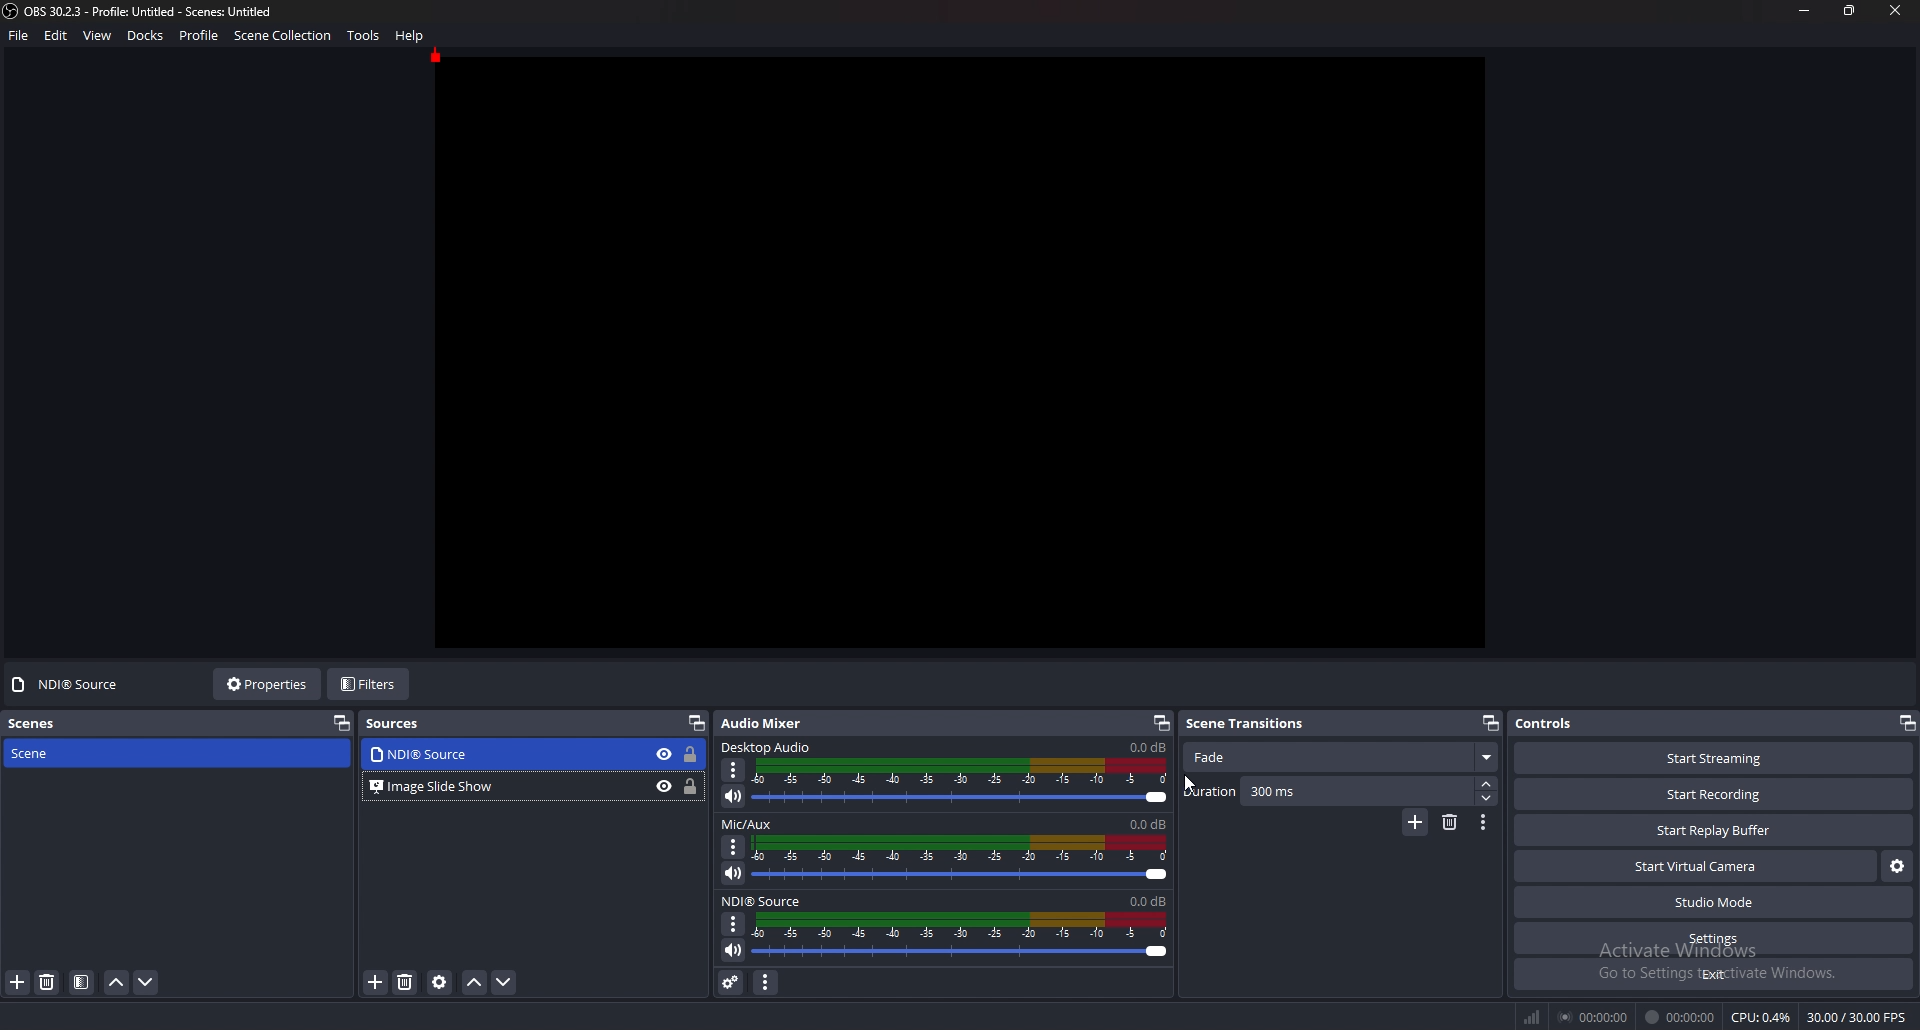  Describe the element at coordinates (1150, 823) in the screenshot. I see `volume level` at that location.